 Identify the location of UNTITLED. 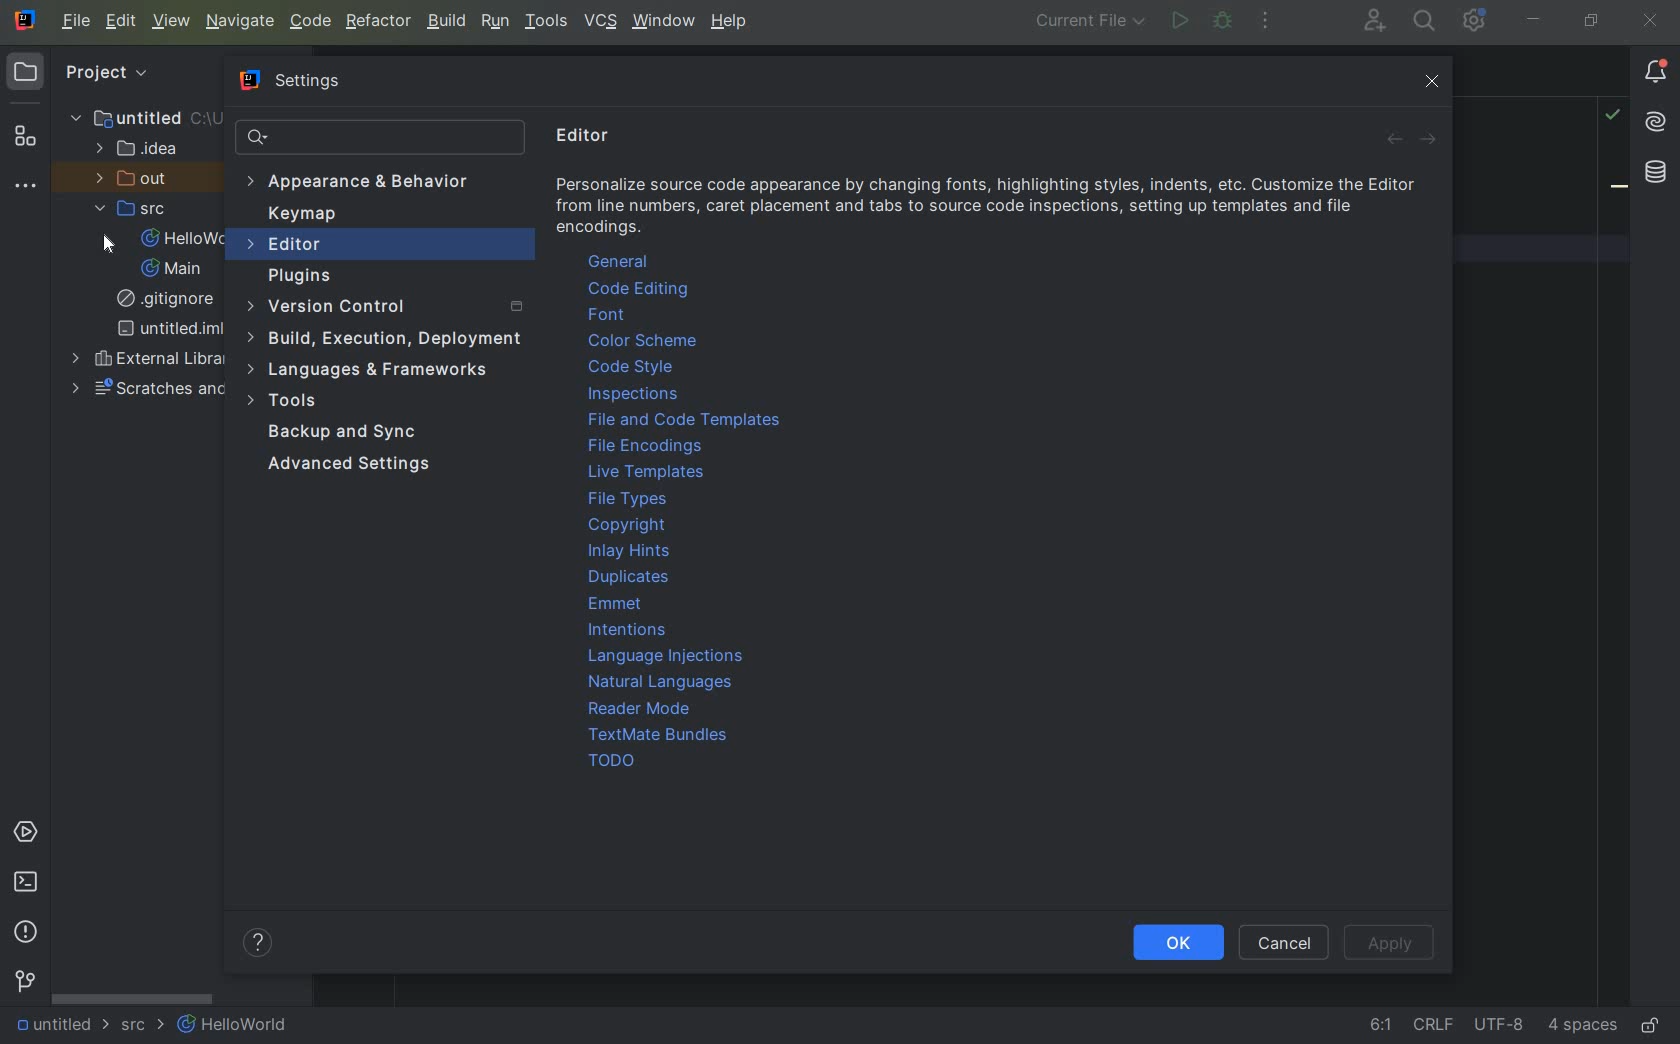
(139, 119).